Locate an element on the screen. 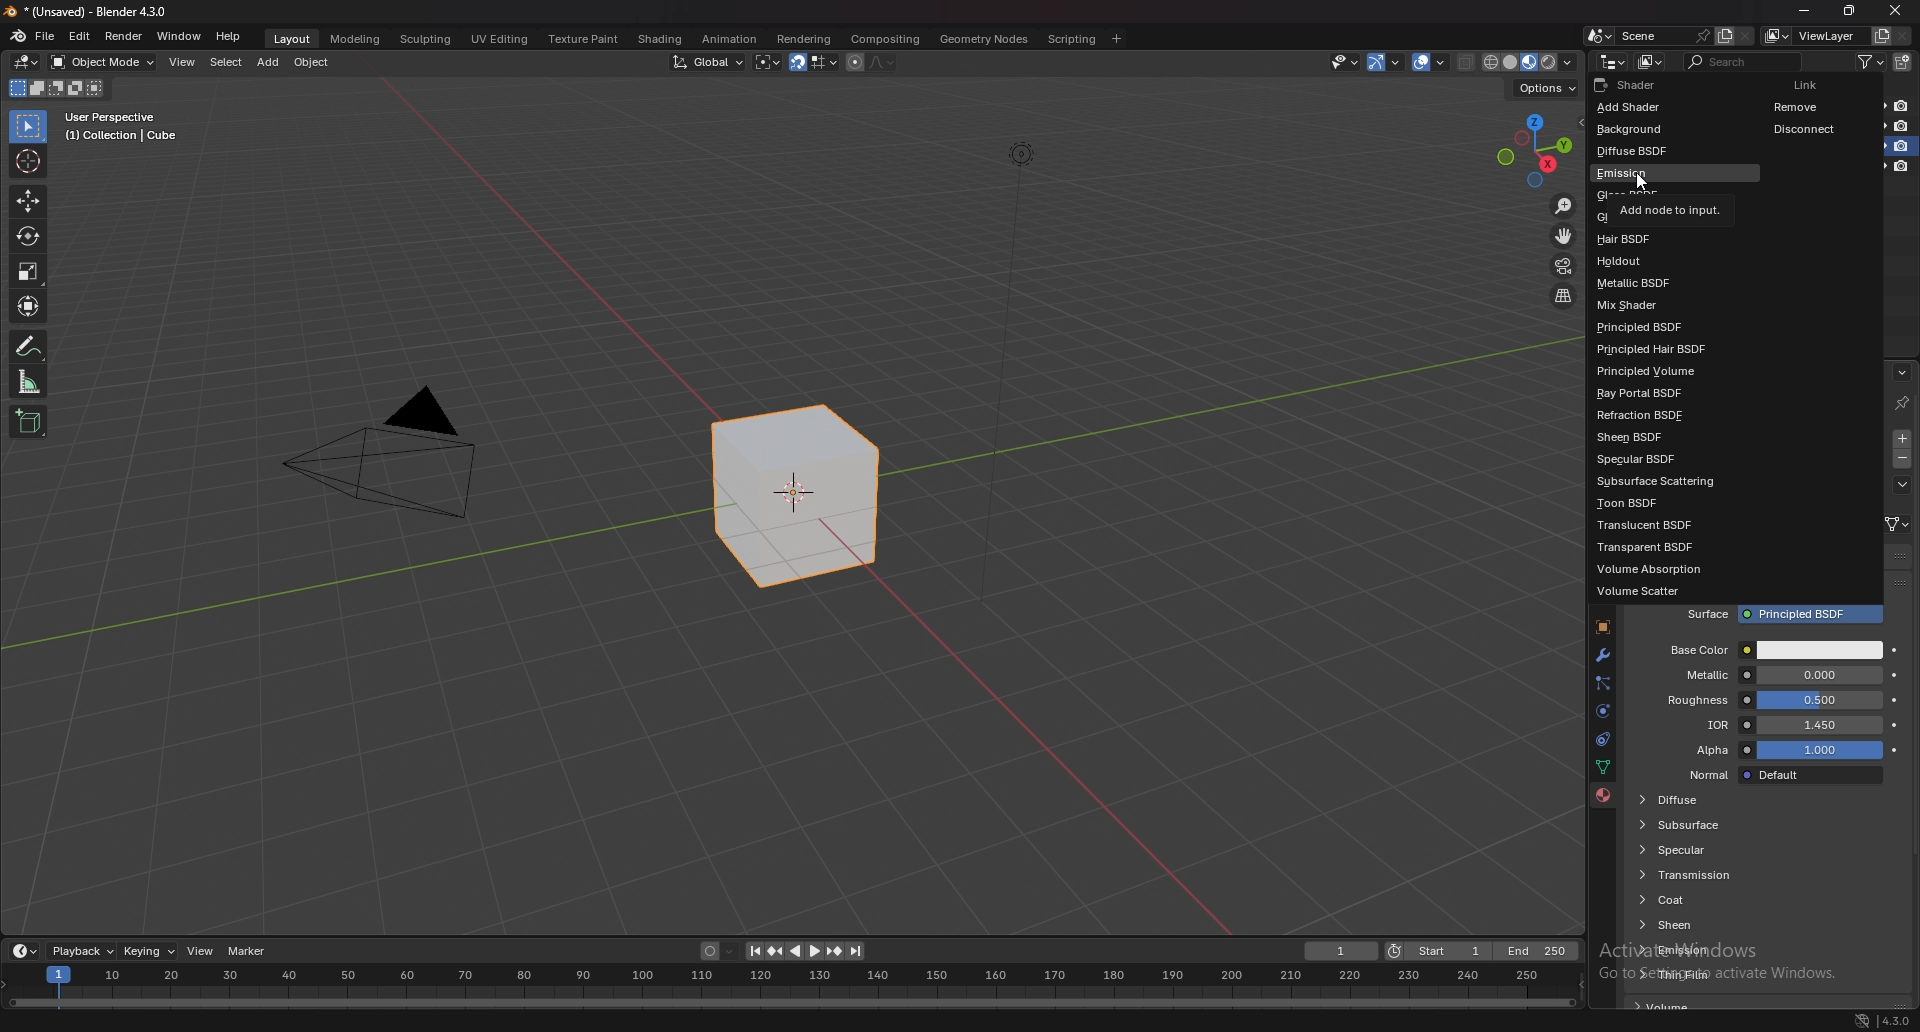  diffuse is located at coordinates (1705, 799).